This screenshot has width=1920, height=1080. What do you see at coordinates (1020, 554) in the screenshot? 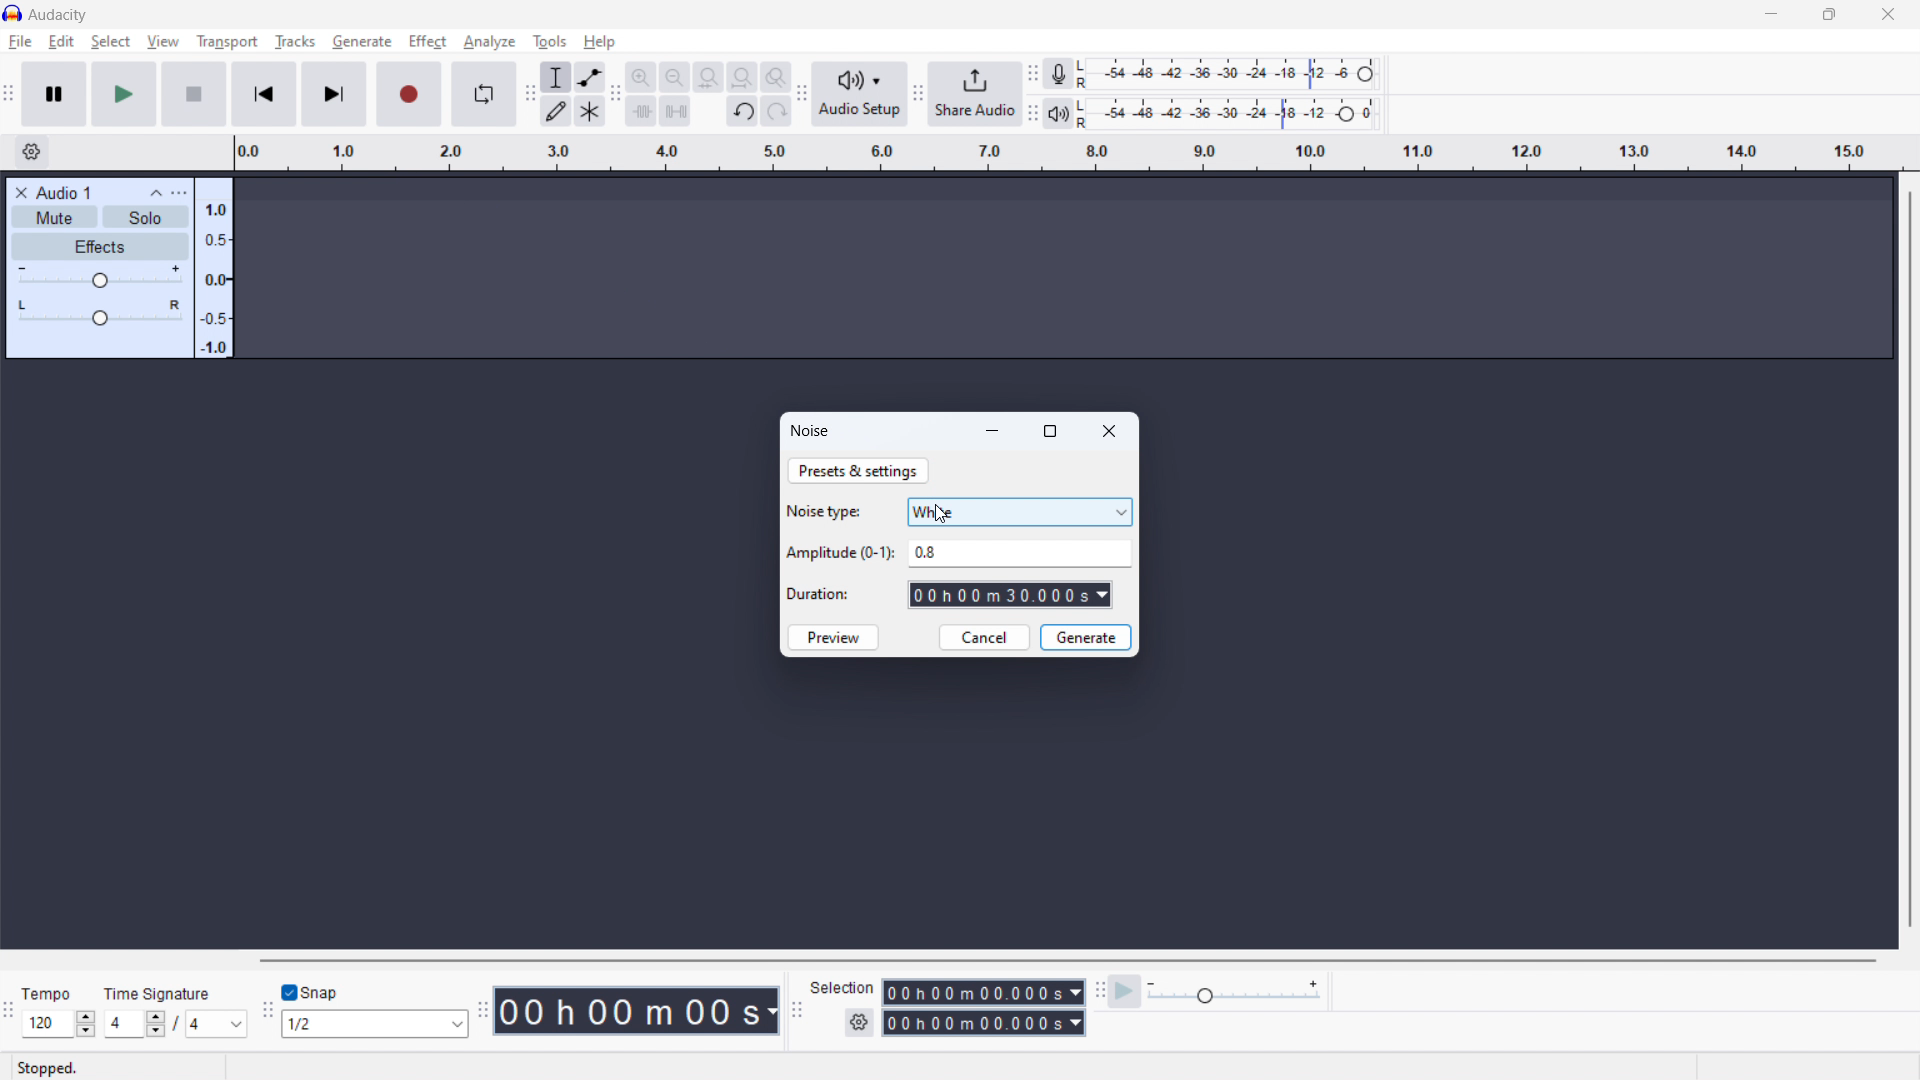
I see `amplitude` at bounding box center [1020, 554].